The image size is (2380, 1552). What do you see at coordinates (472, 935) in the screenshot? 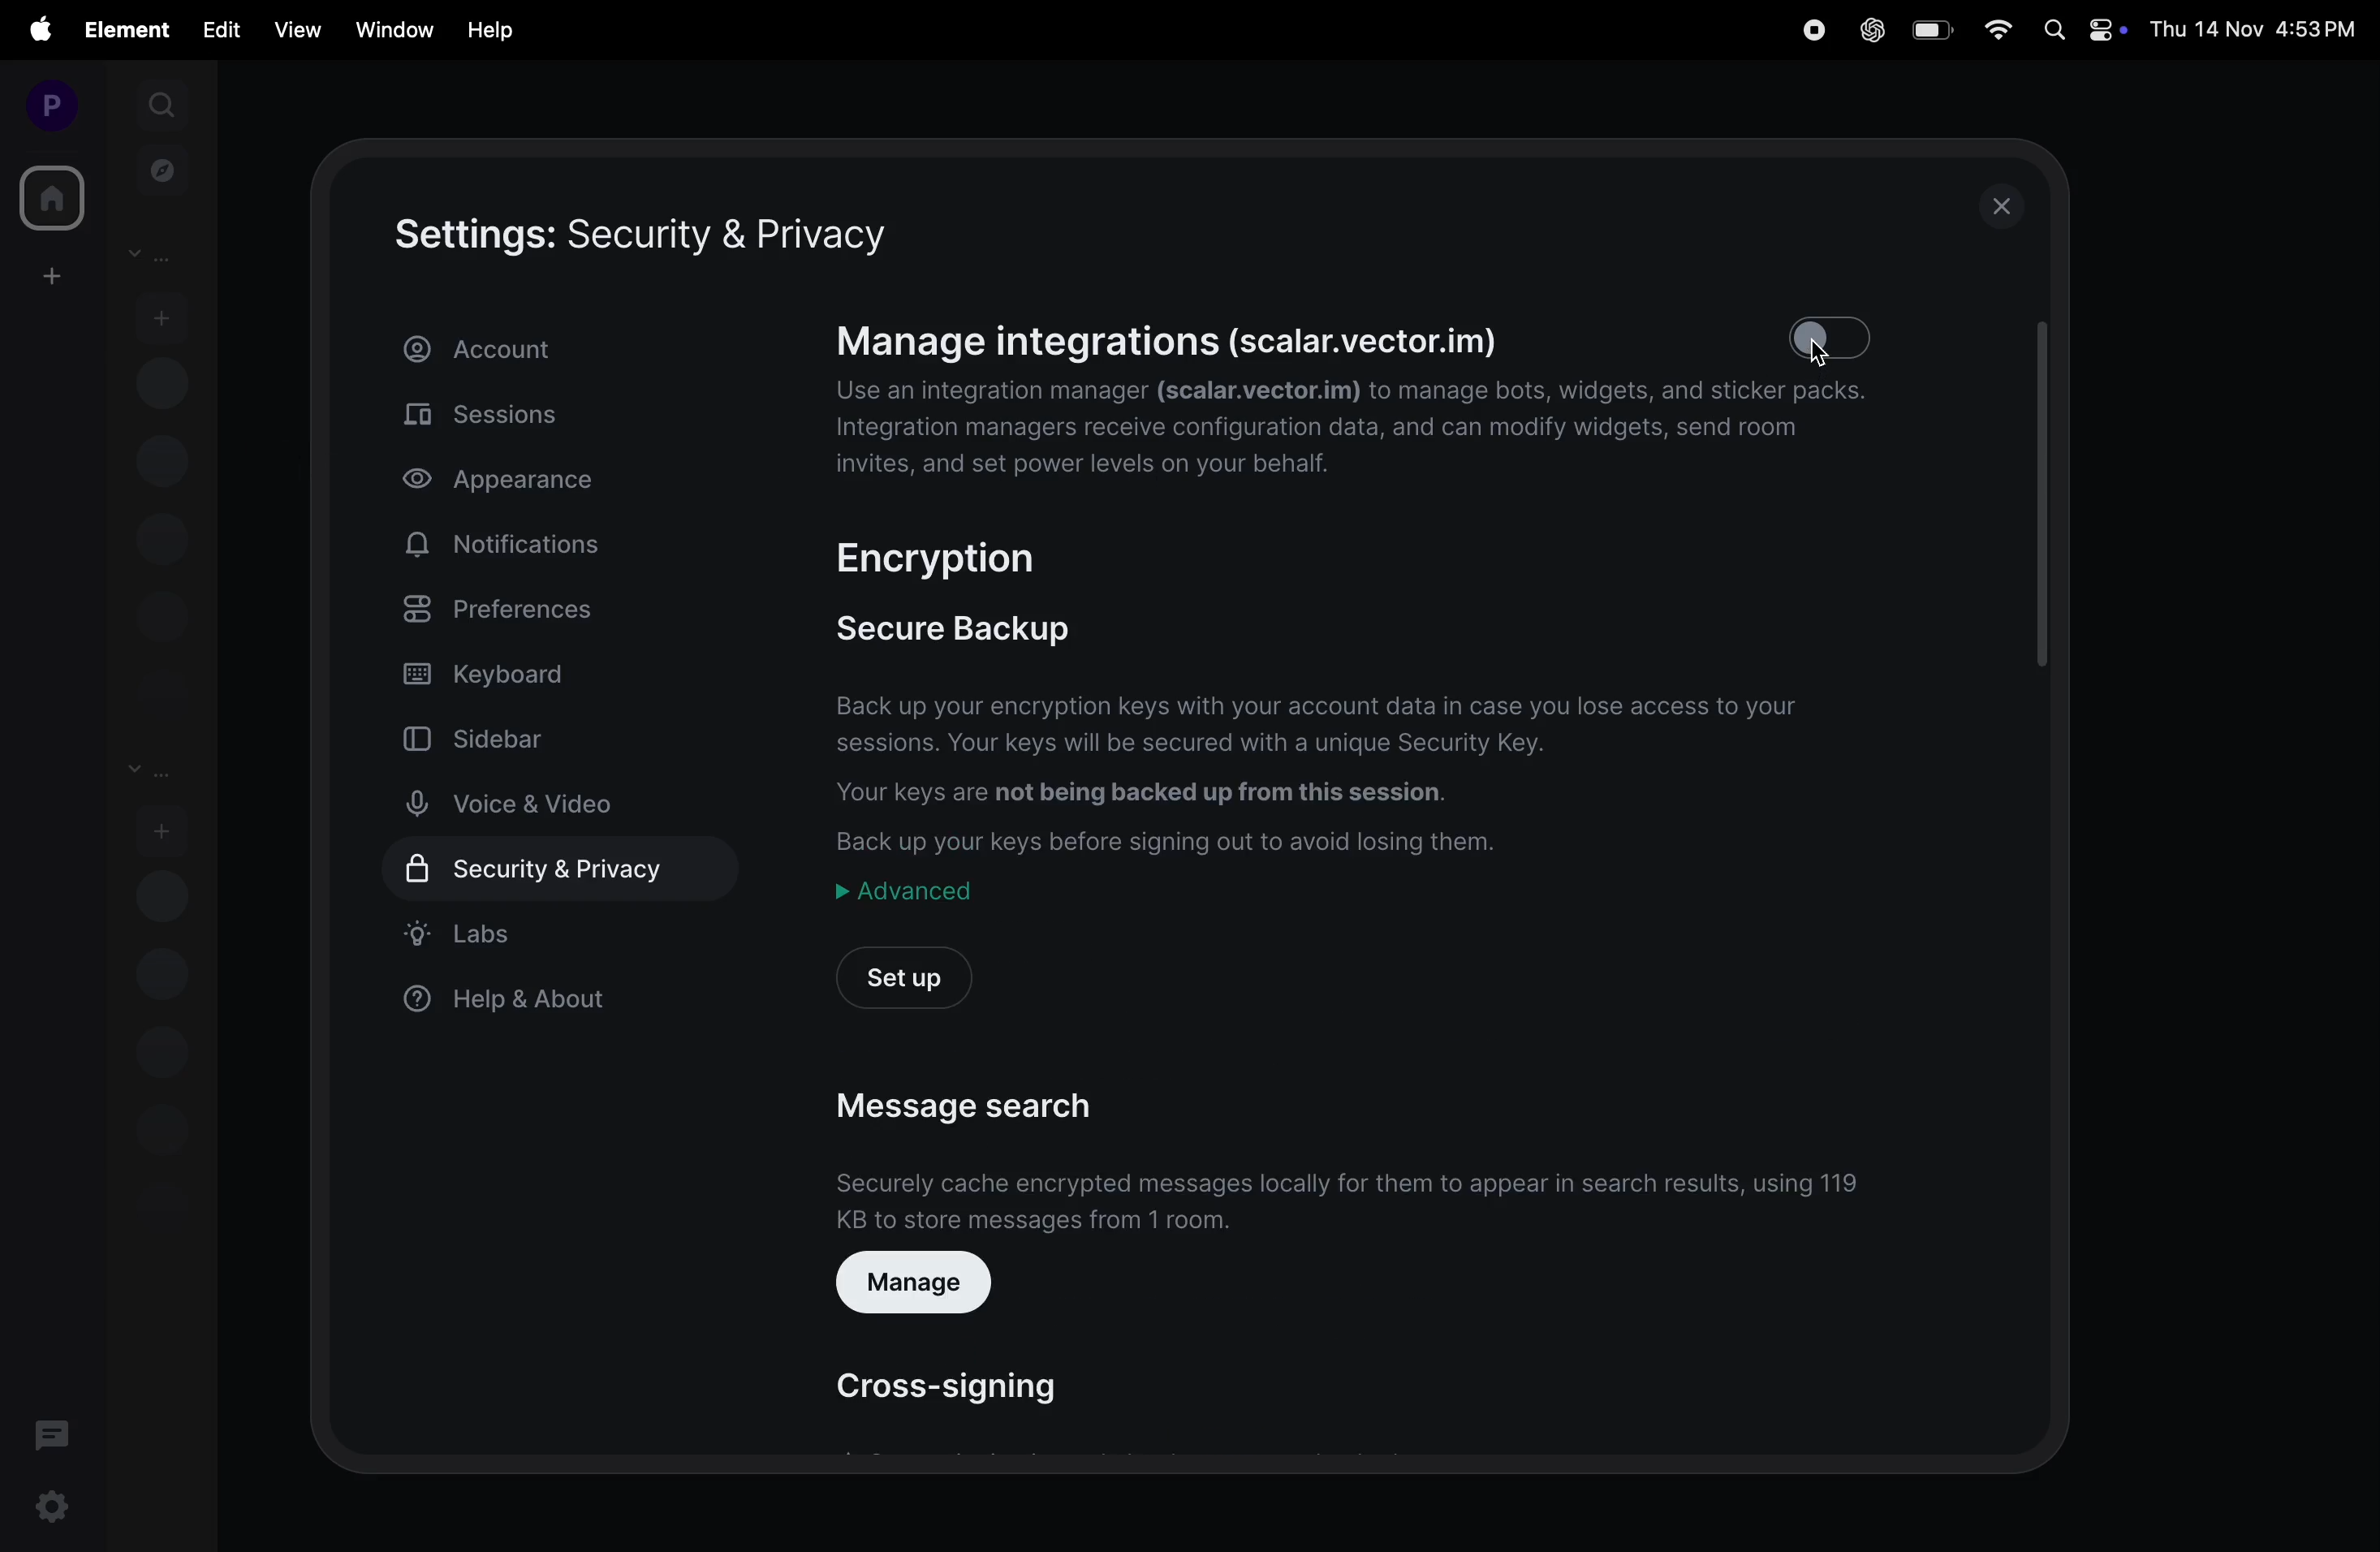
I see `labs` at bounding box center [472, 935].